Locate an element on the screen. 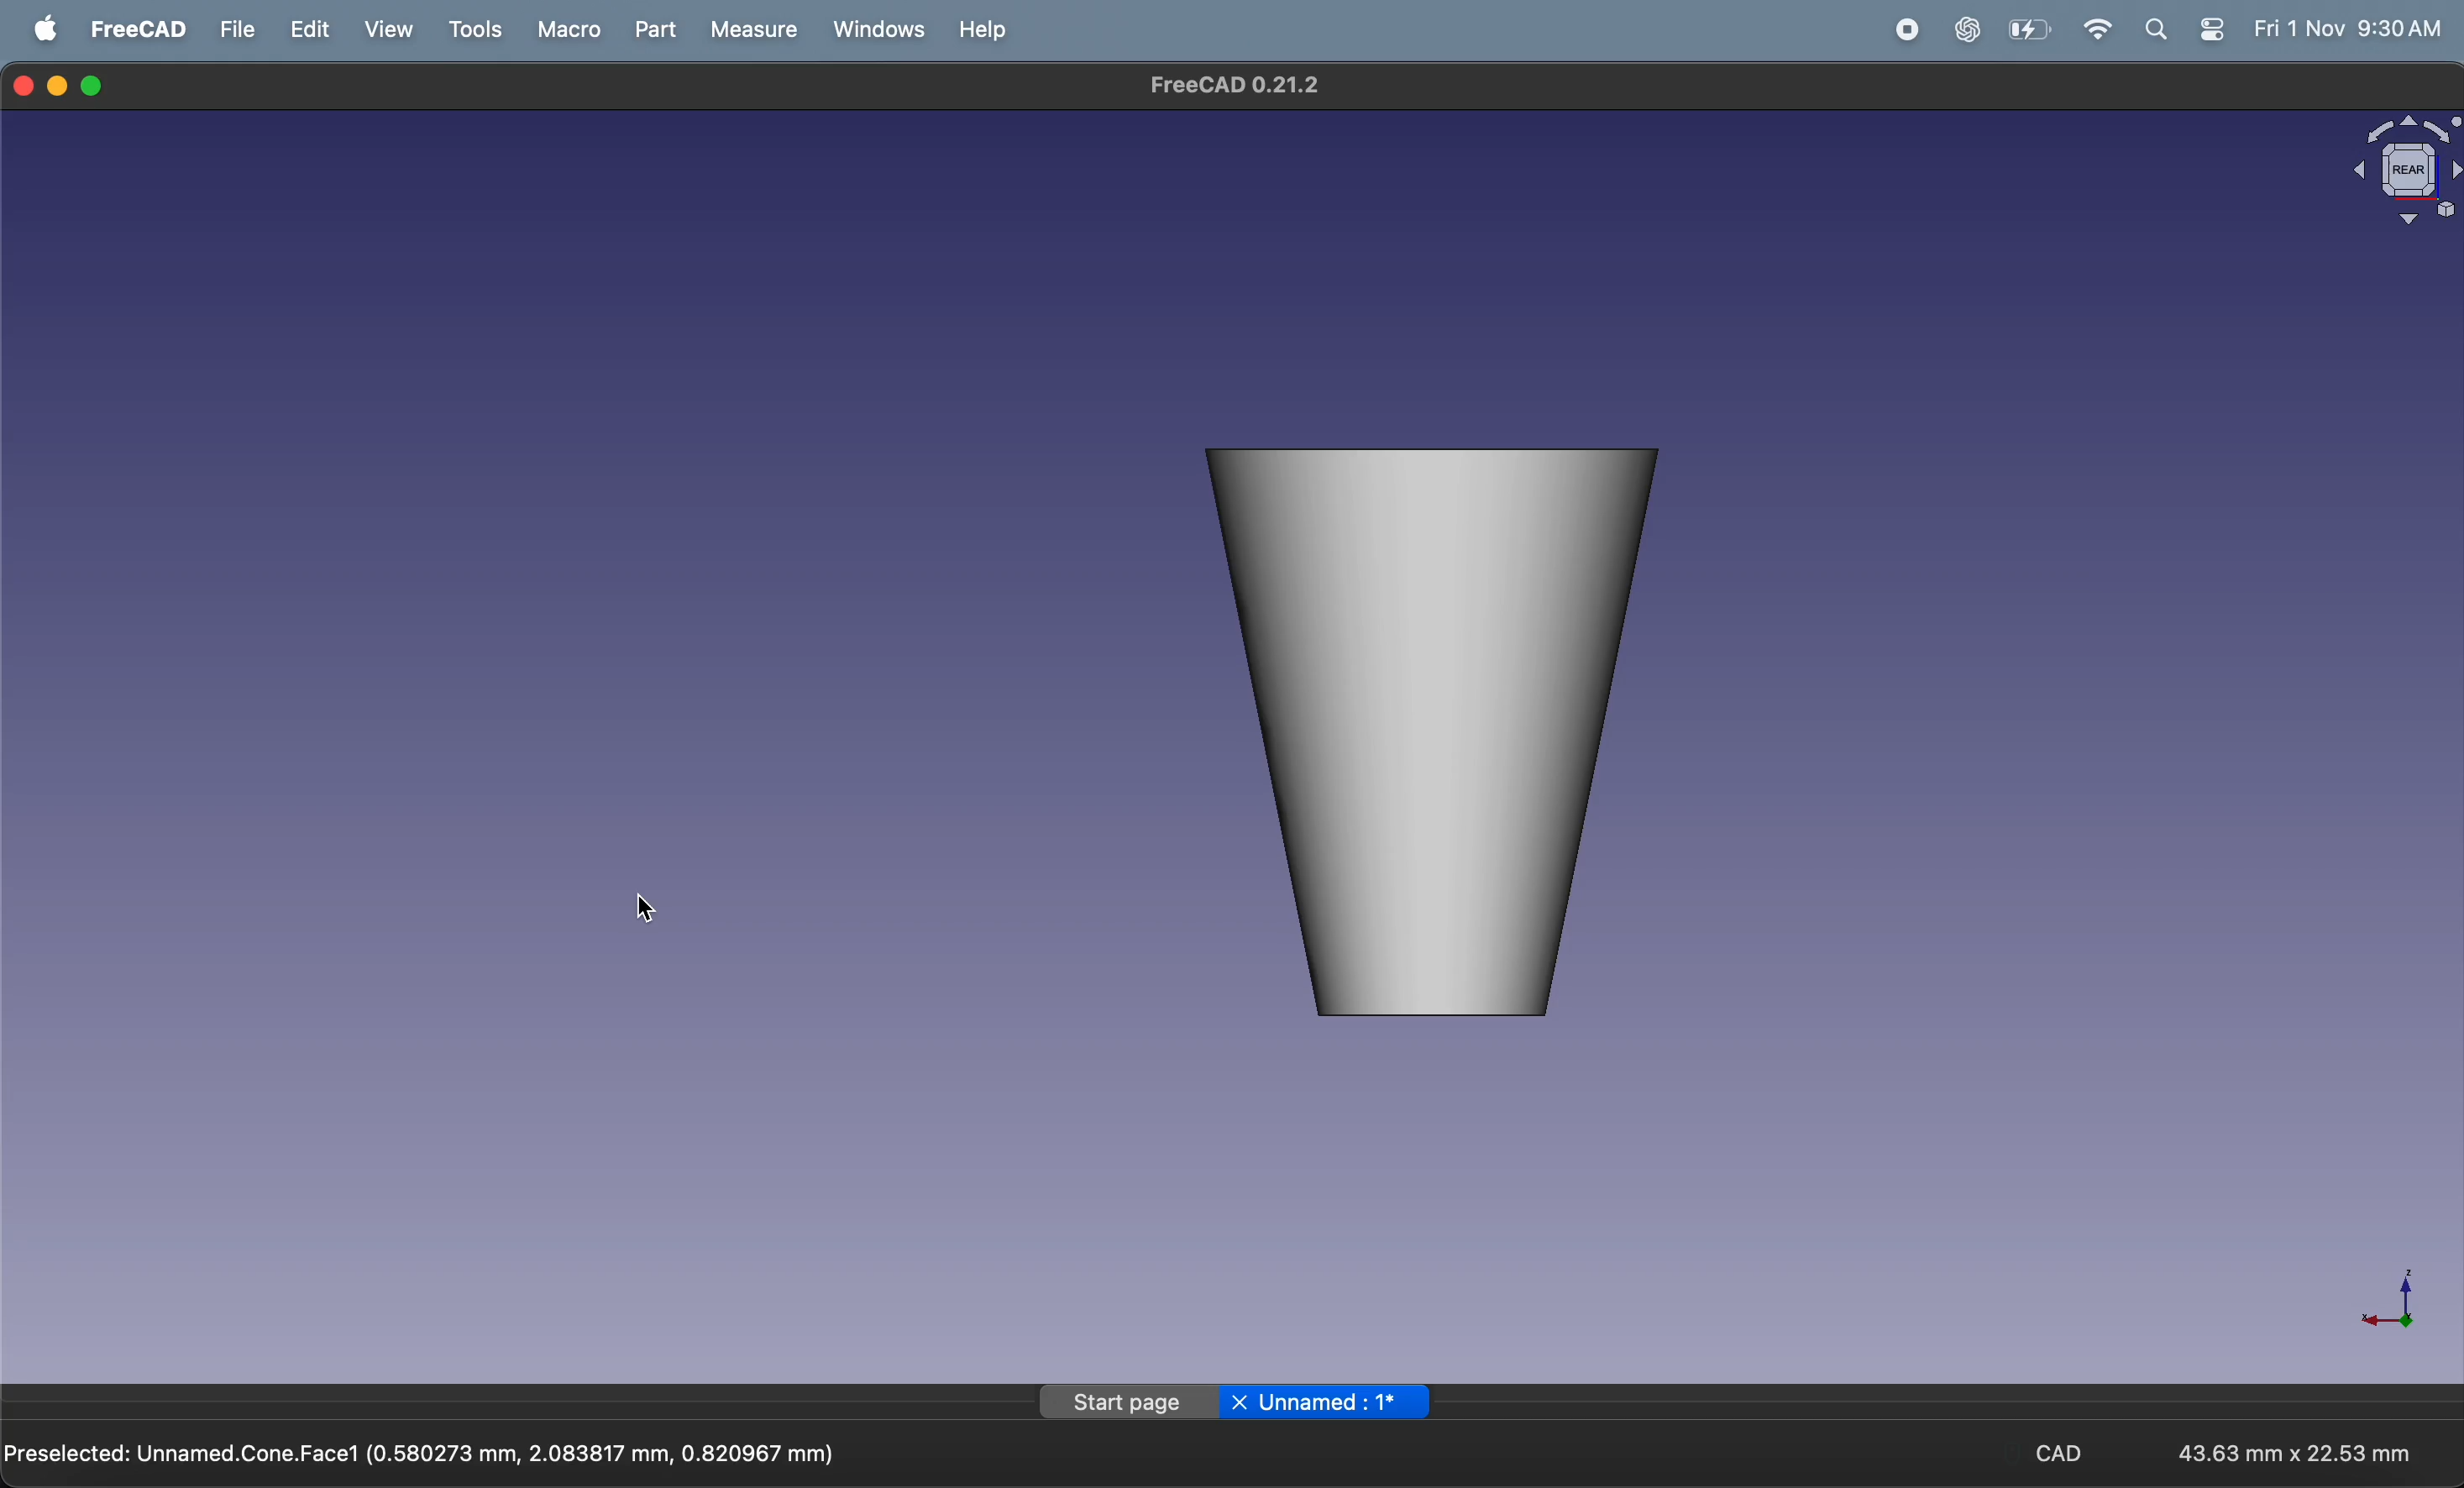  record is located at coordinates (1901, 30).